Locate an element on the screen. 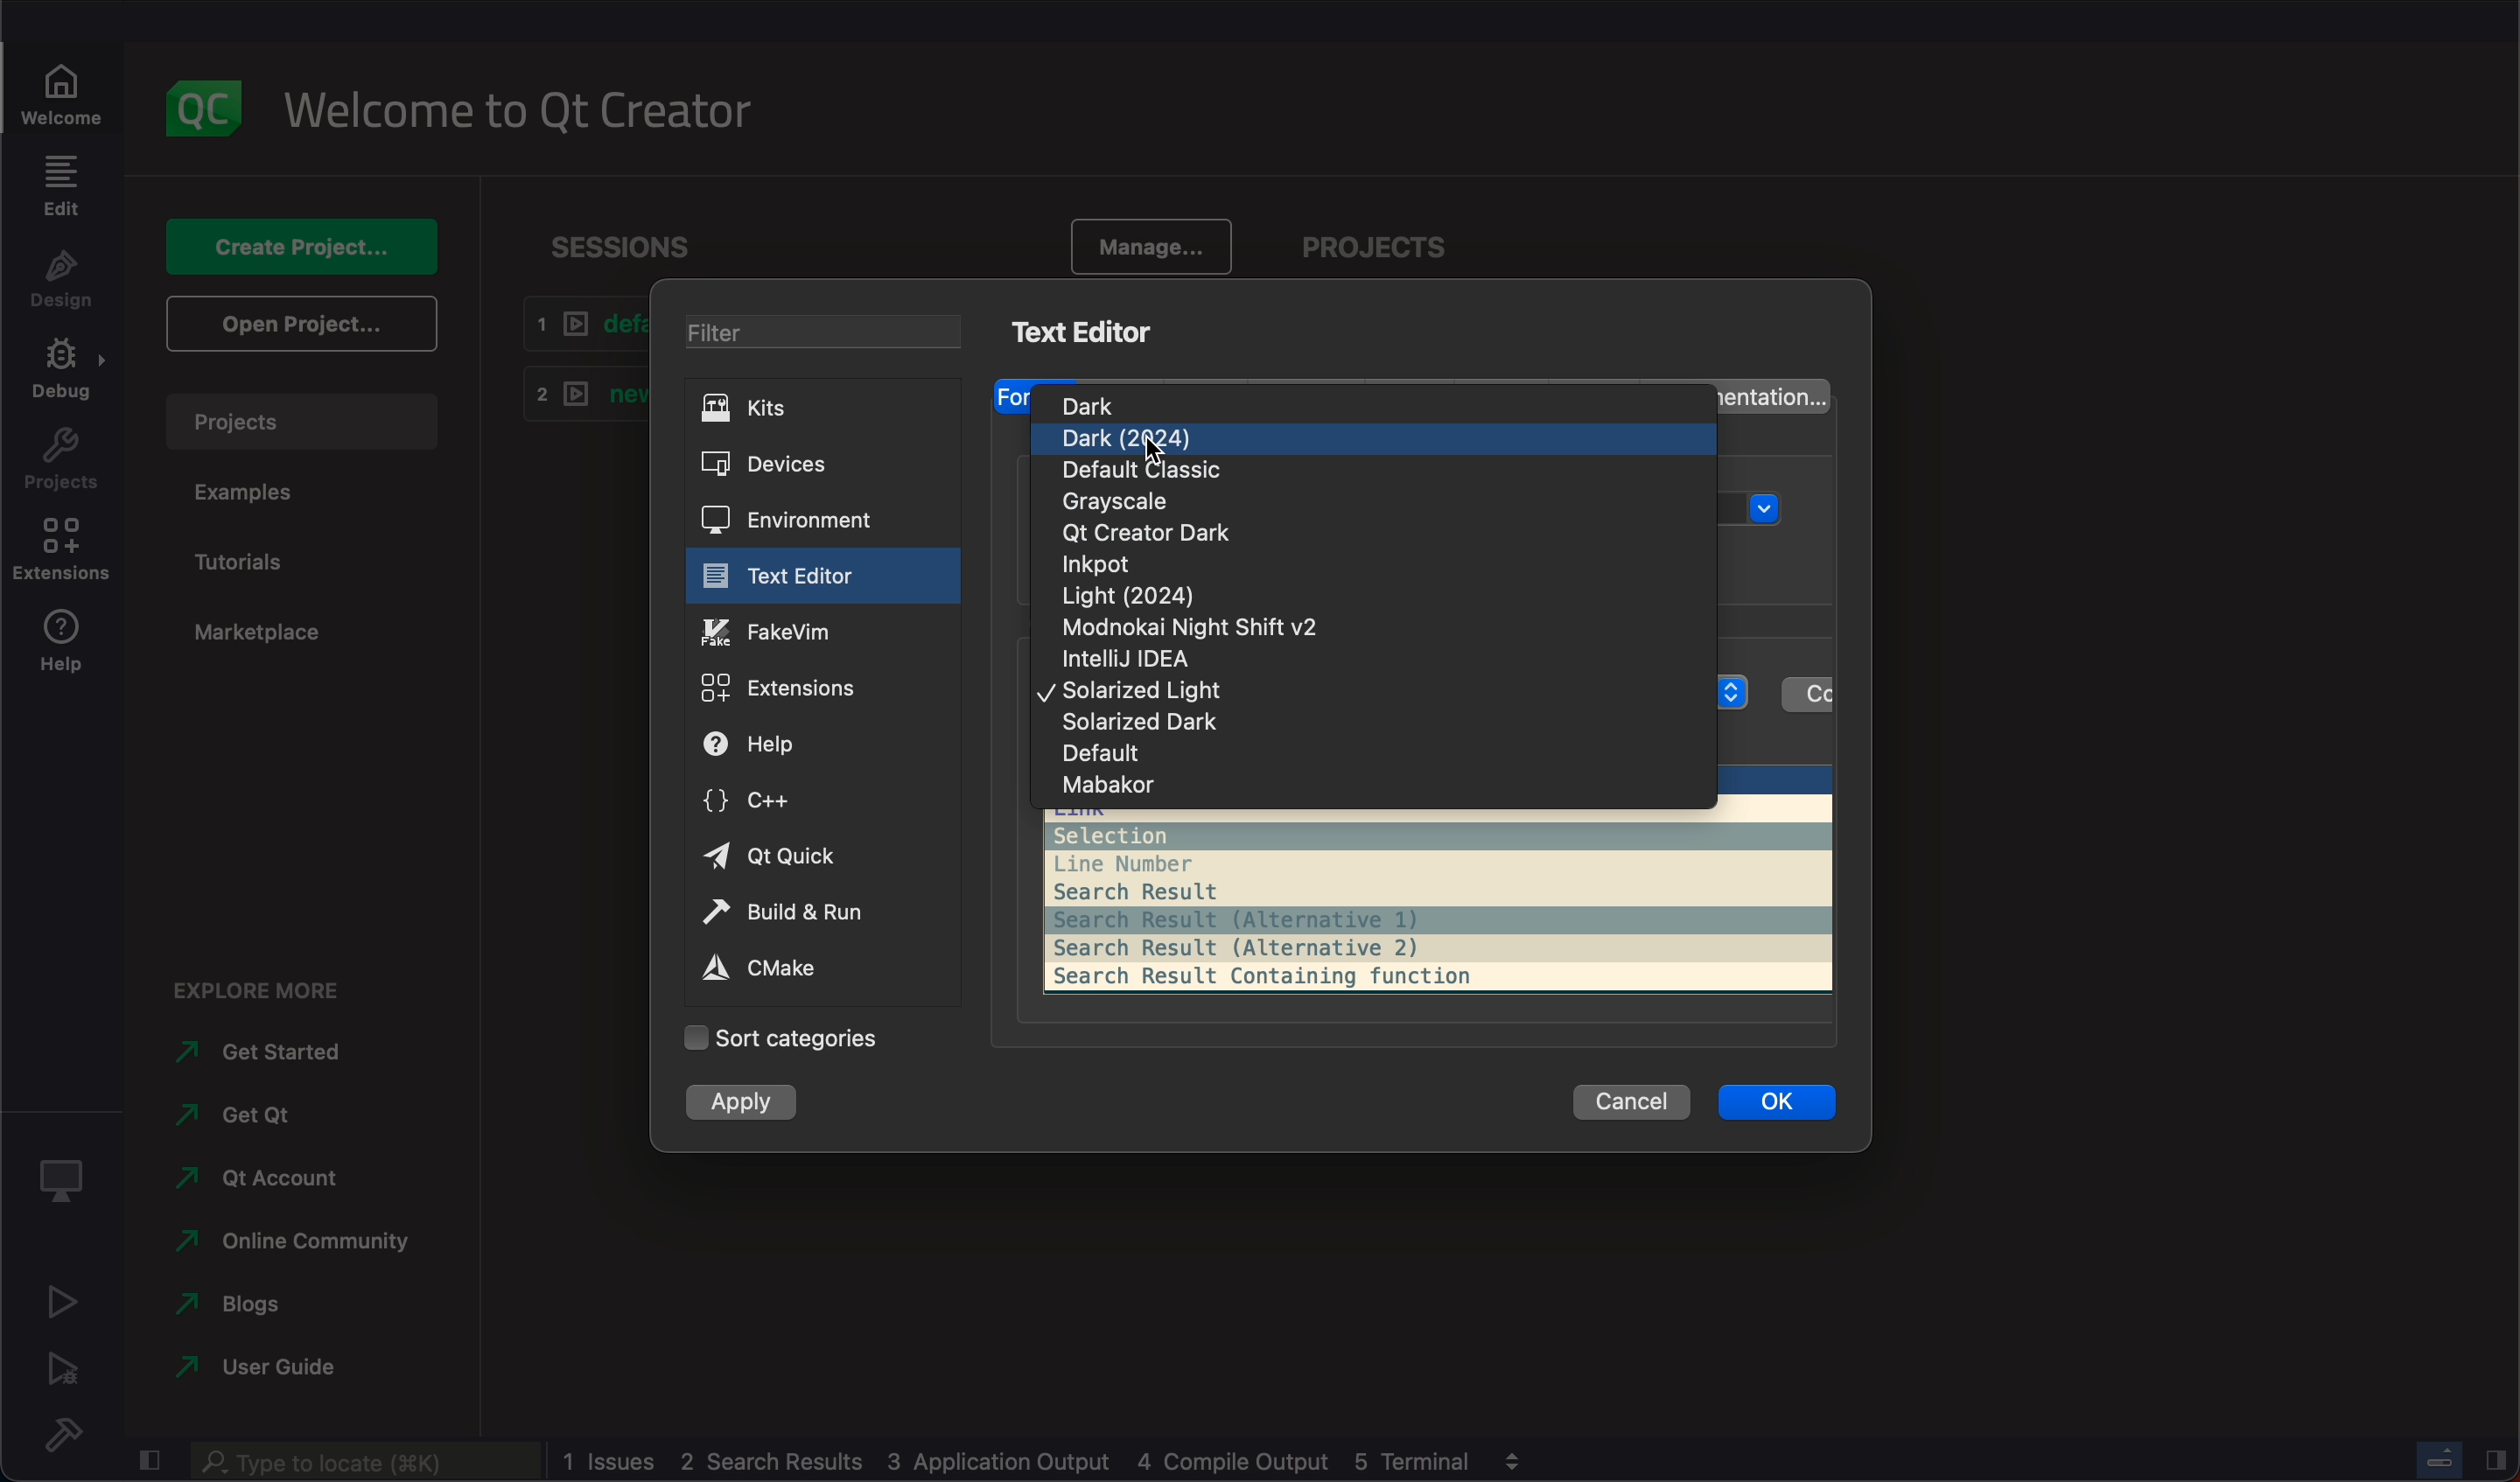 The image size is (2520, 1482). account is located at coordinates (265, 1181).